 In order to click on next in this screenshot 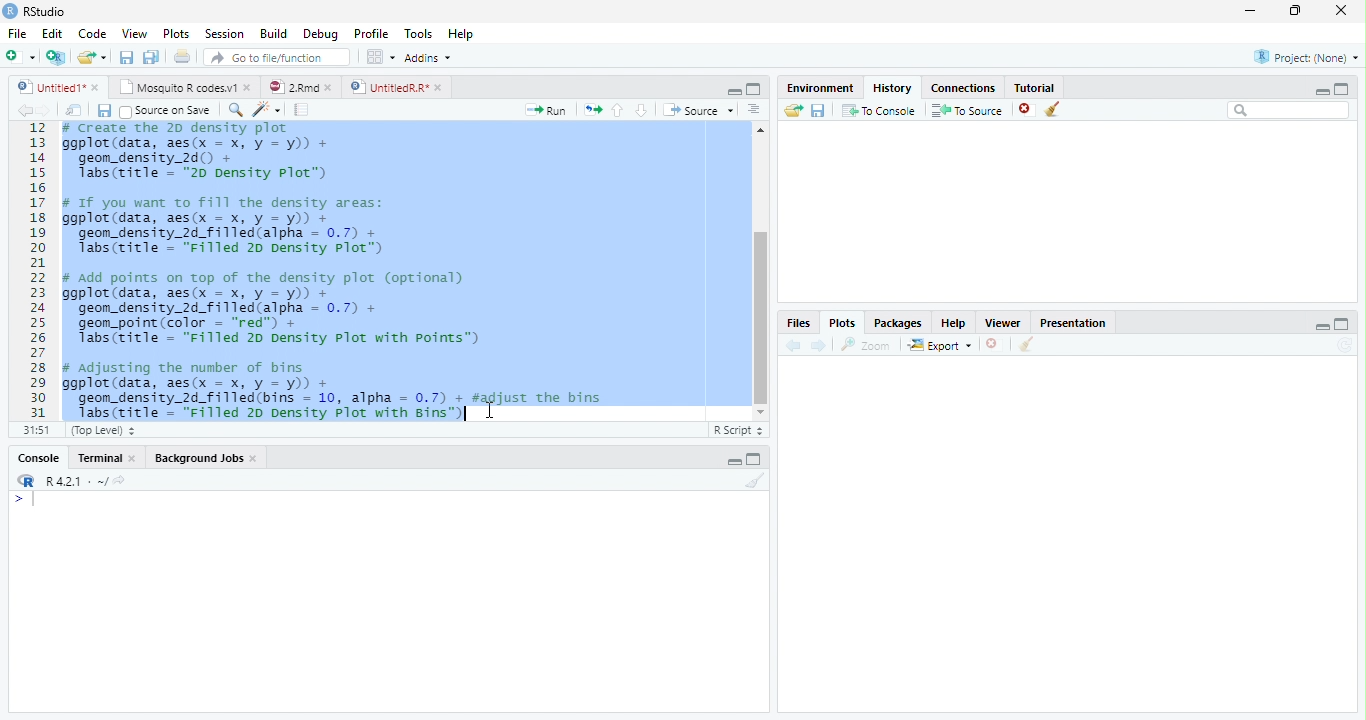, I will do `click(821, 346)`.